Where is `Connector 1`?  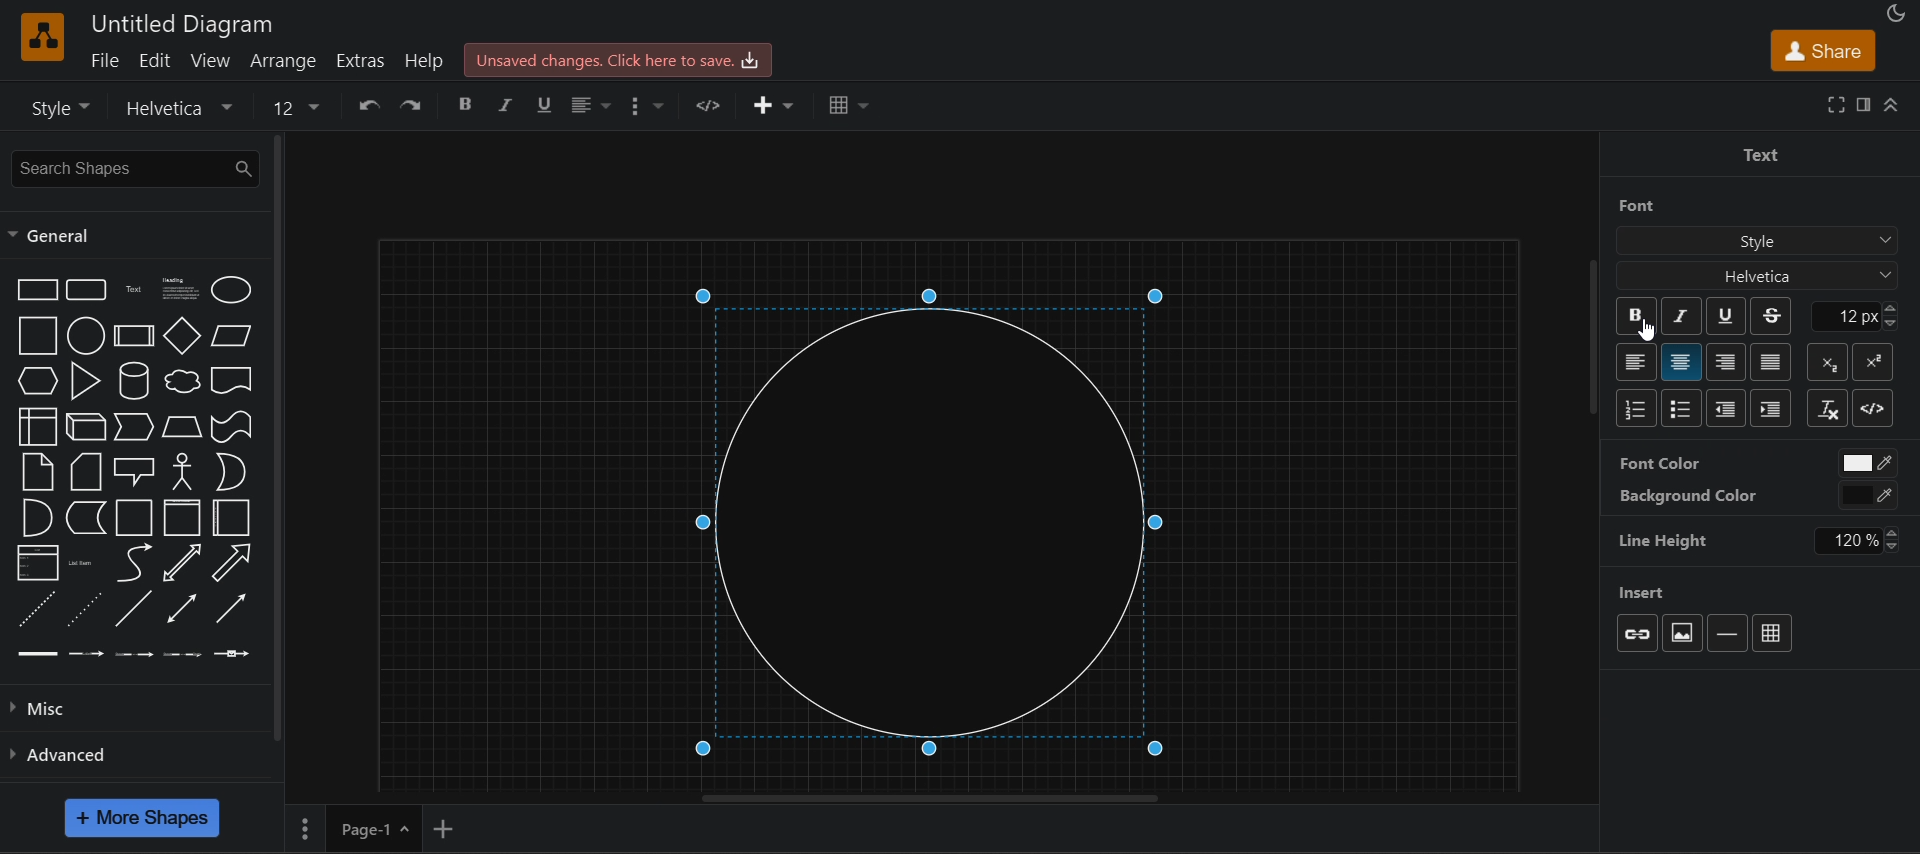 Connector 1 is located at coordinates (33, 651).